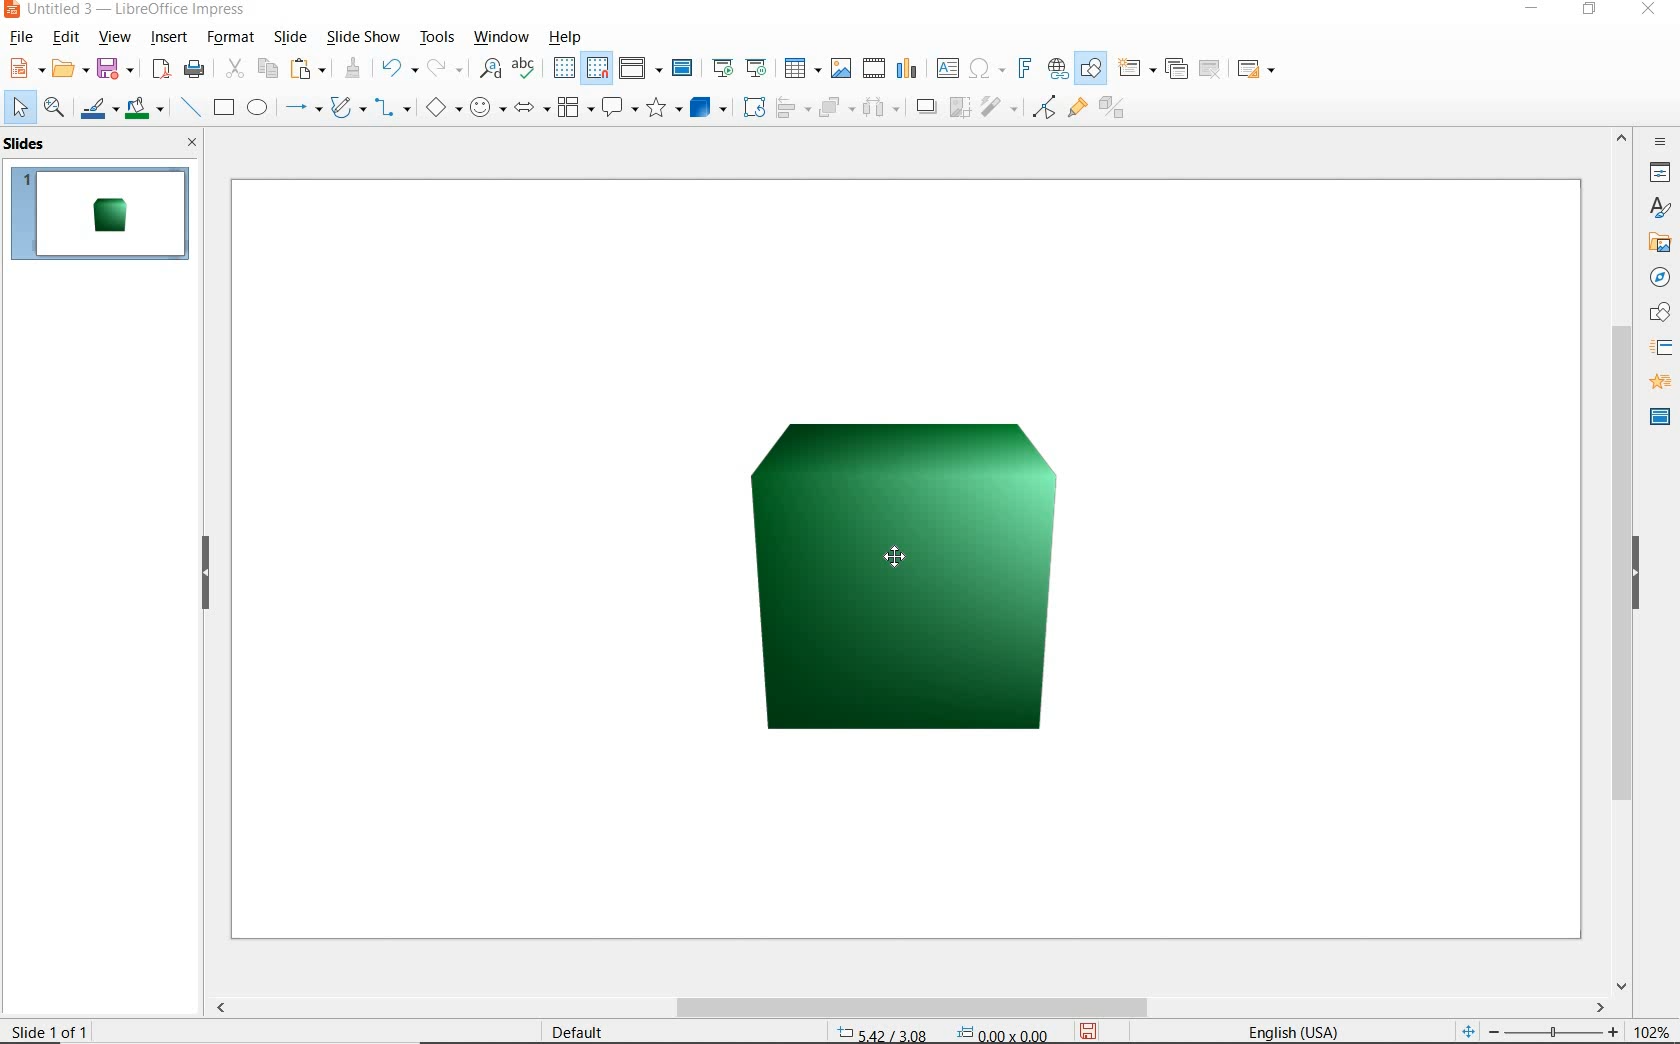 Image resolution: width=1680 pixels, height=1044 pixels. Describe the element at coordinates (563, 69) in the screenshot. I see `display grid` at that location.